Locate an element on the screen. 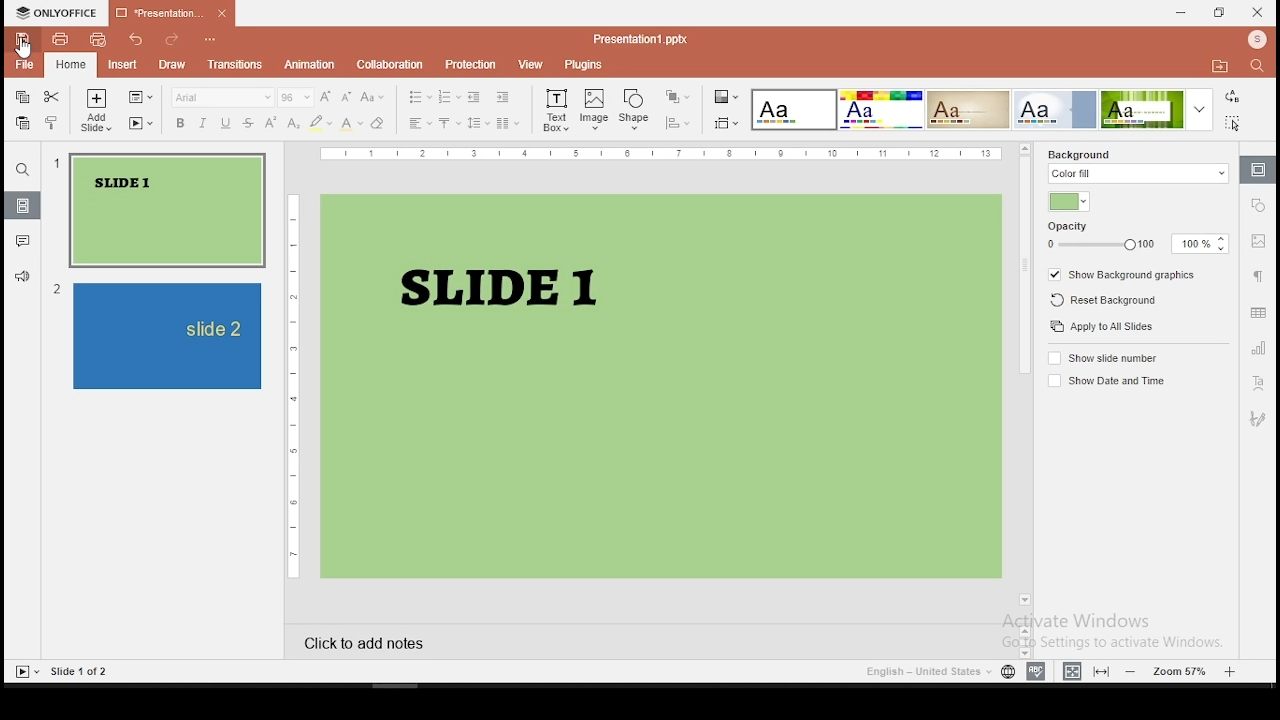 Image resolution: width=1280 pixels, height=720 pixels. language is located at coordinates (926, 672).